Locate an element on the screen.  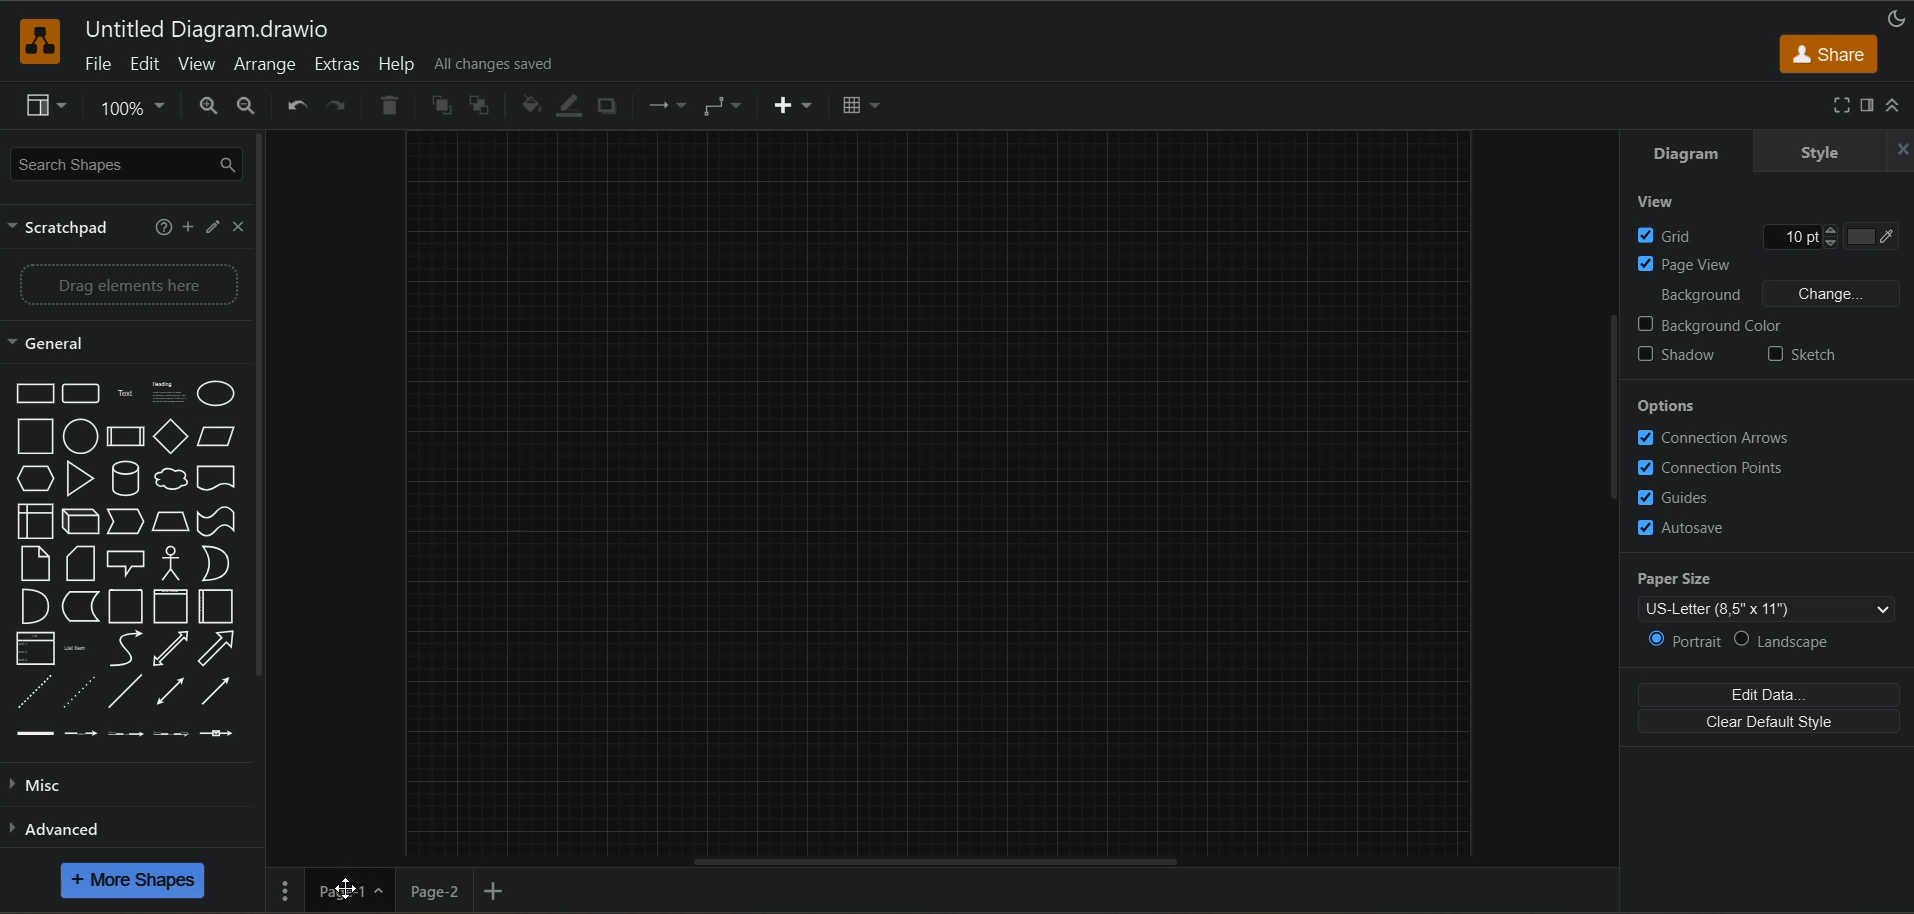
extras is located at coordinates (339, 65).